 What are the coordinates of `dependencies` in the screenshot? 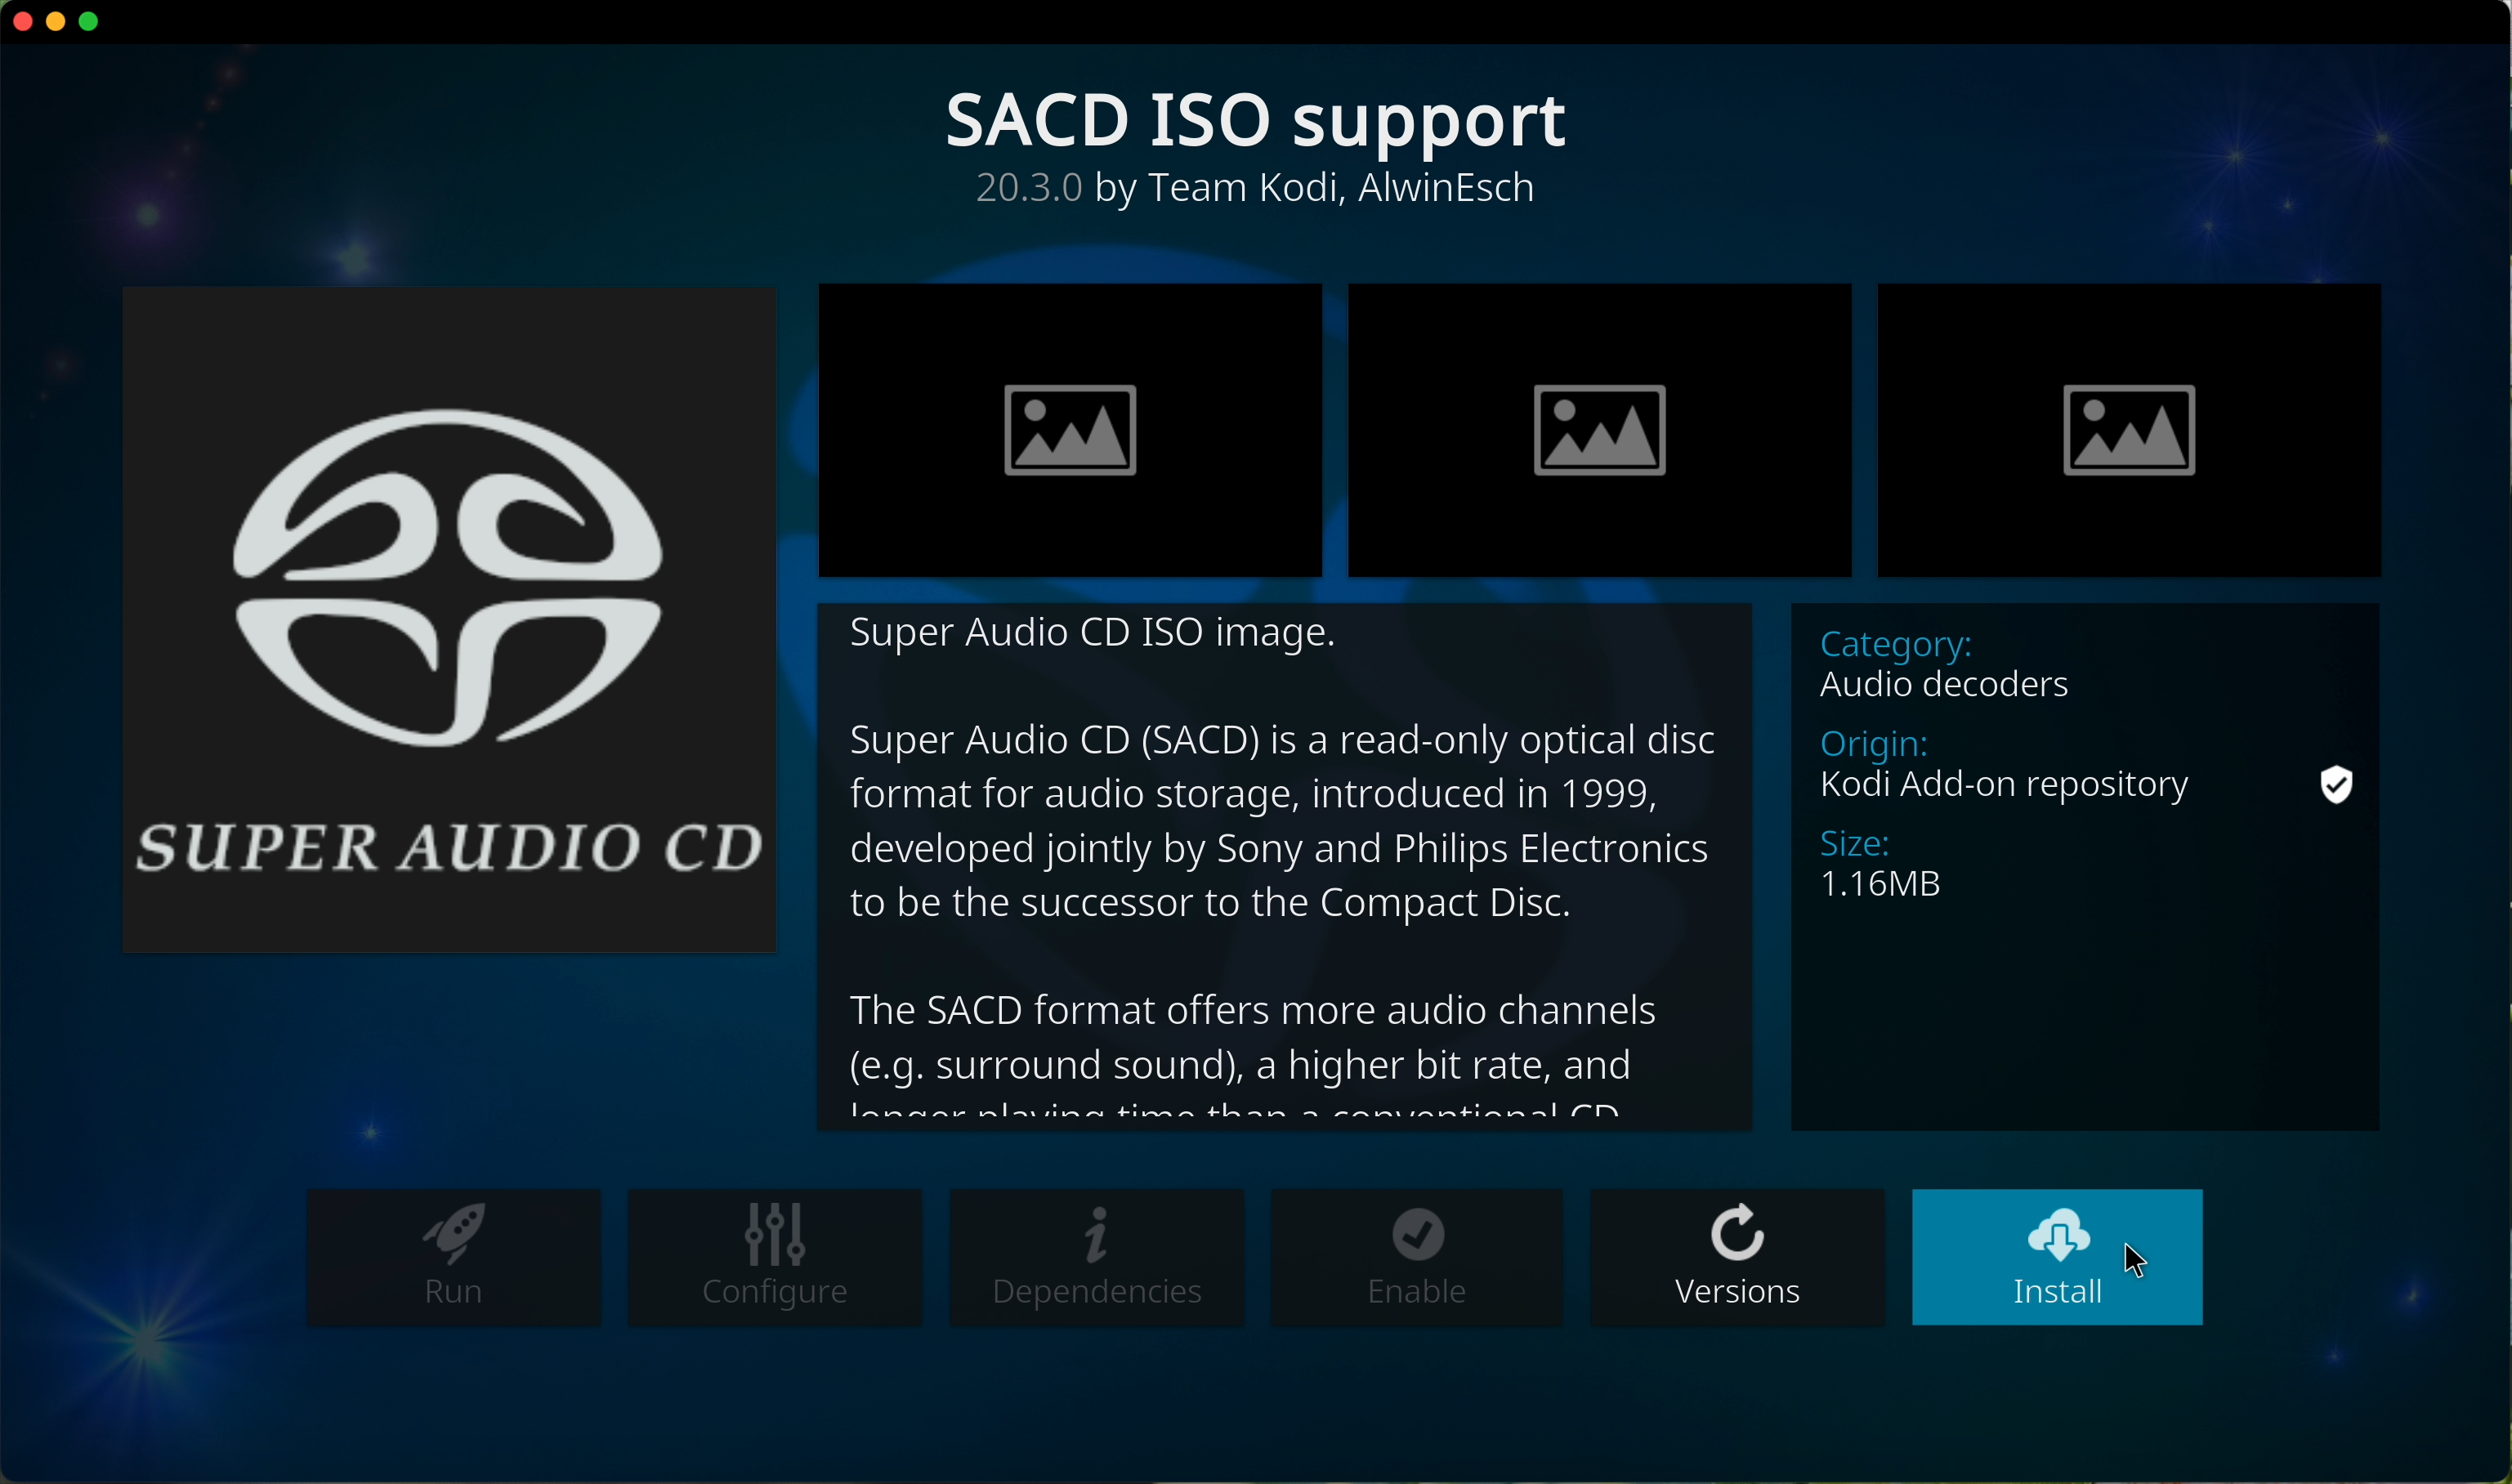 It's located at (1100, 1259).